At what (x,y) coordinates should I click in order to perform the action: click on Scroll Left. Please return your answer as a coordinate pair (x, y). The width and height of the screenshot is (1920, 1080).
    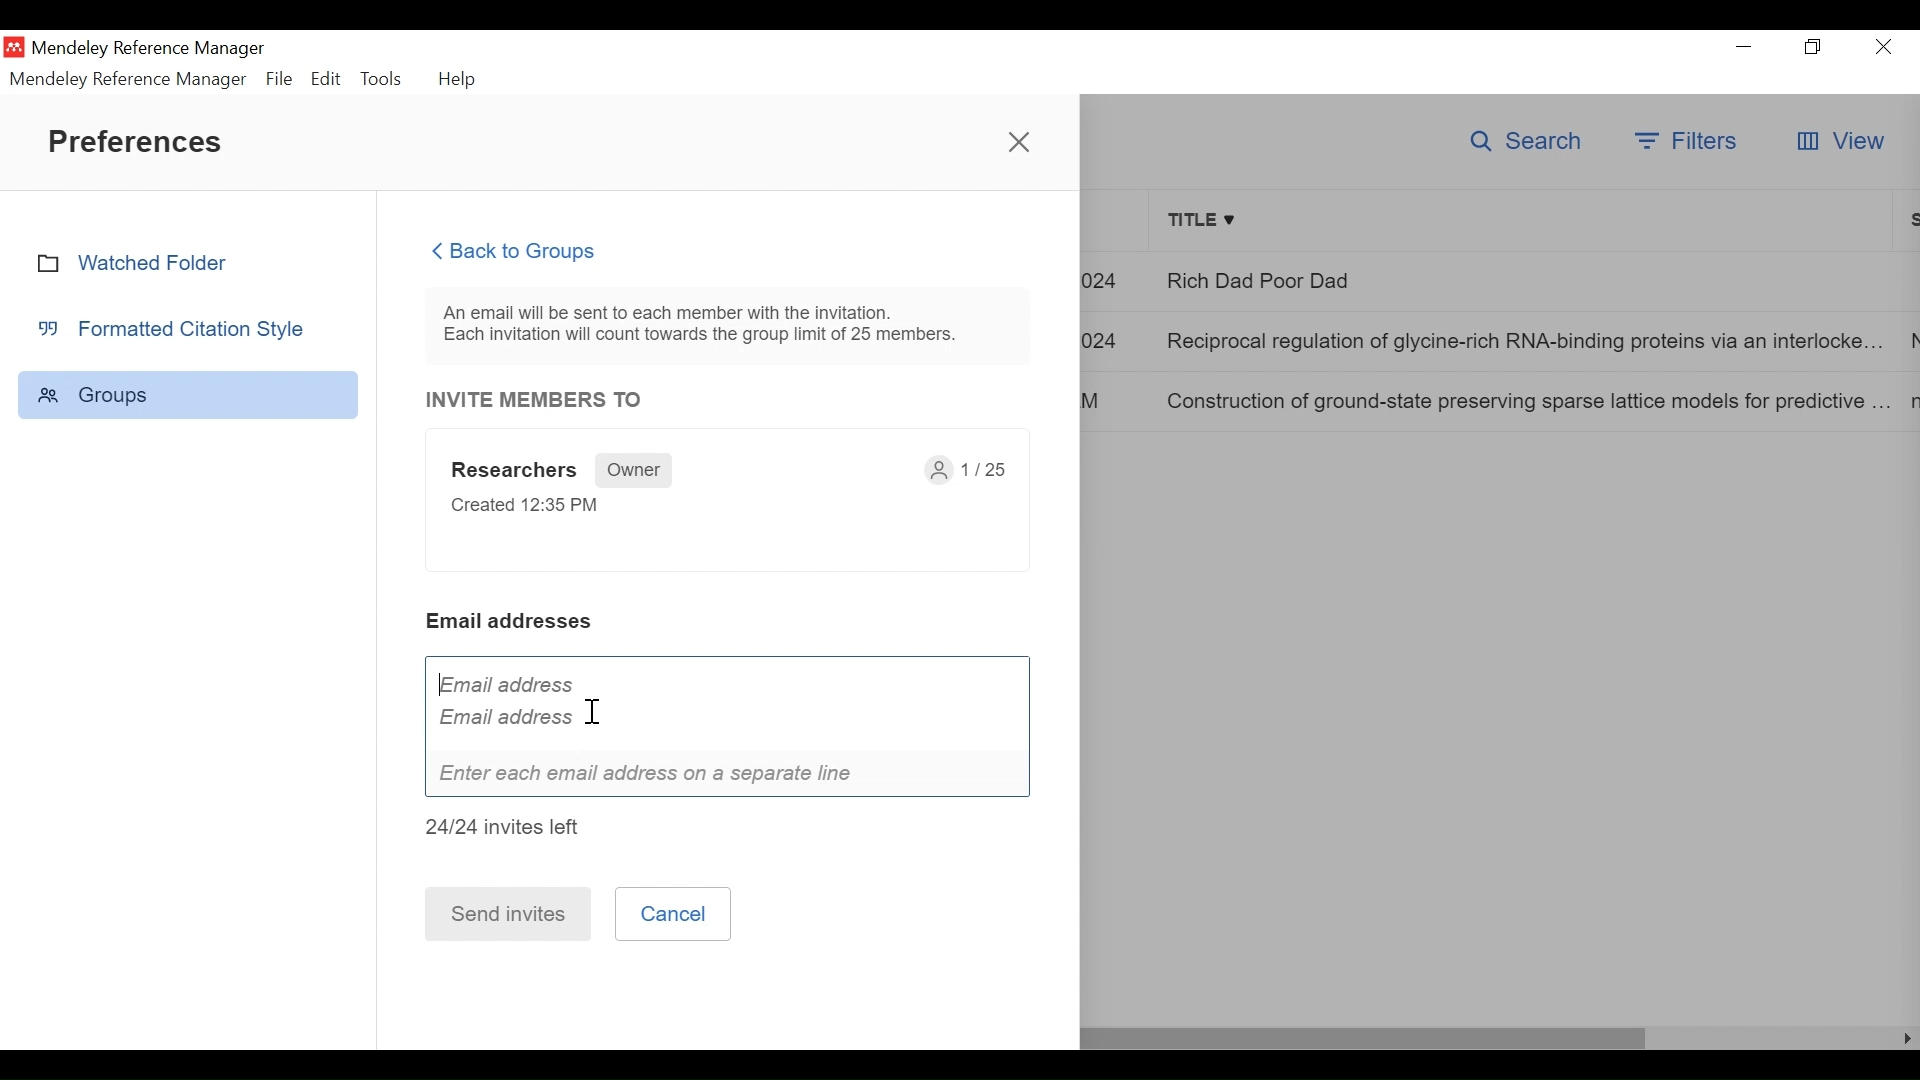
    Looking at the image, I should click on (1908, 1039).